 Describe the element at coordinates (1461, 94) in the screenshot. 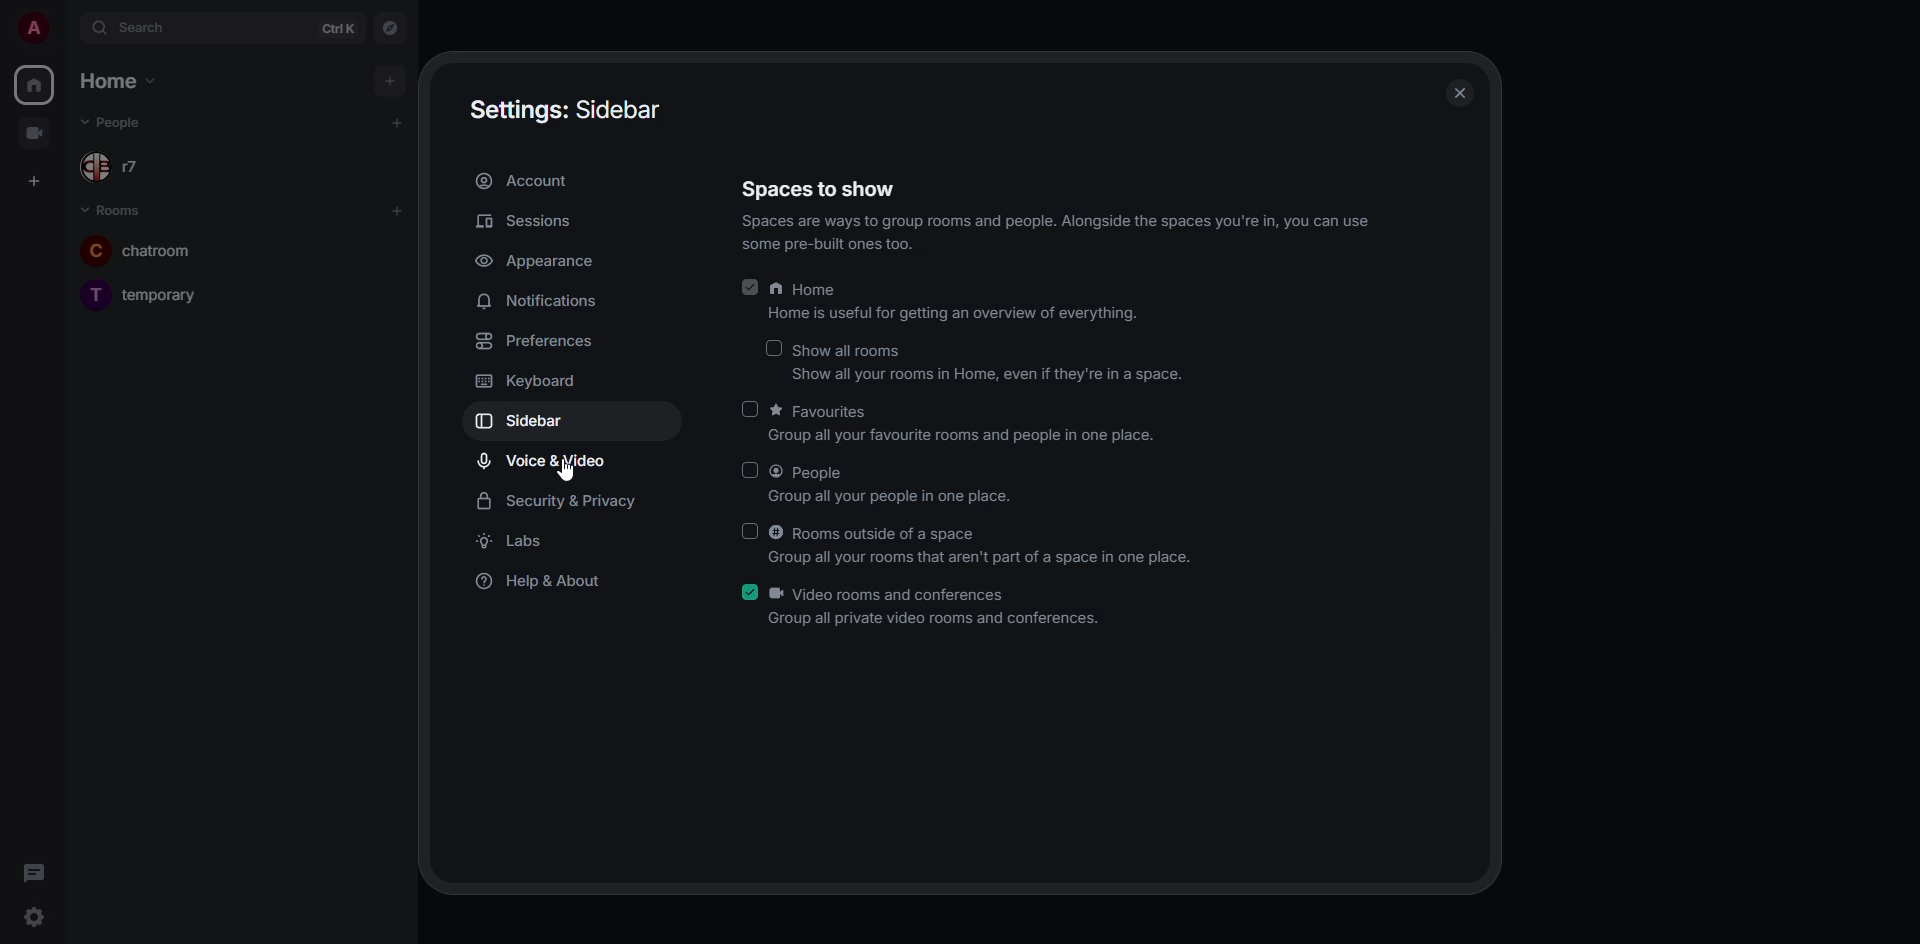

I see `close` at that location.